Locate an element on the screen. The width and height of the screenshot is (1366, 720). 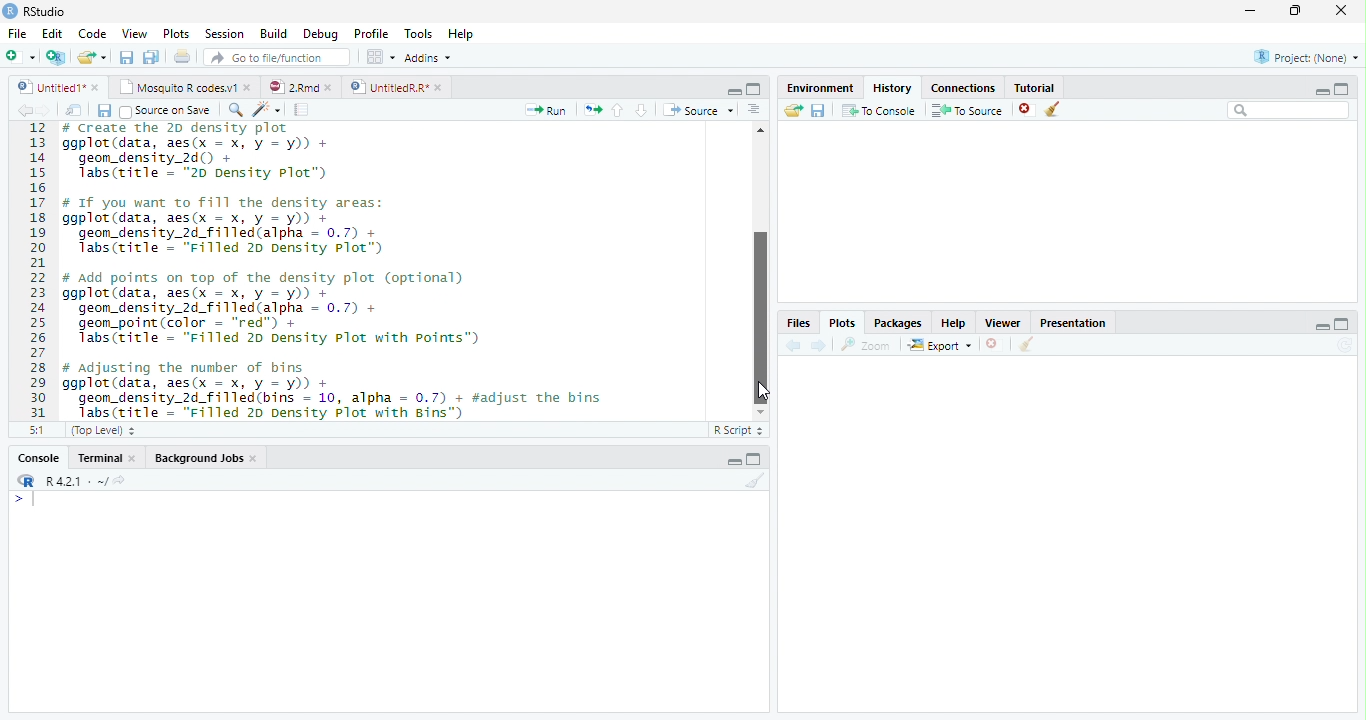
maximize is located at coordinates (754, 88).